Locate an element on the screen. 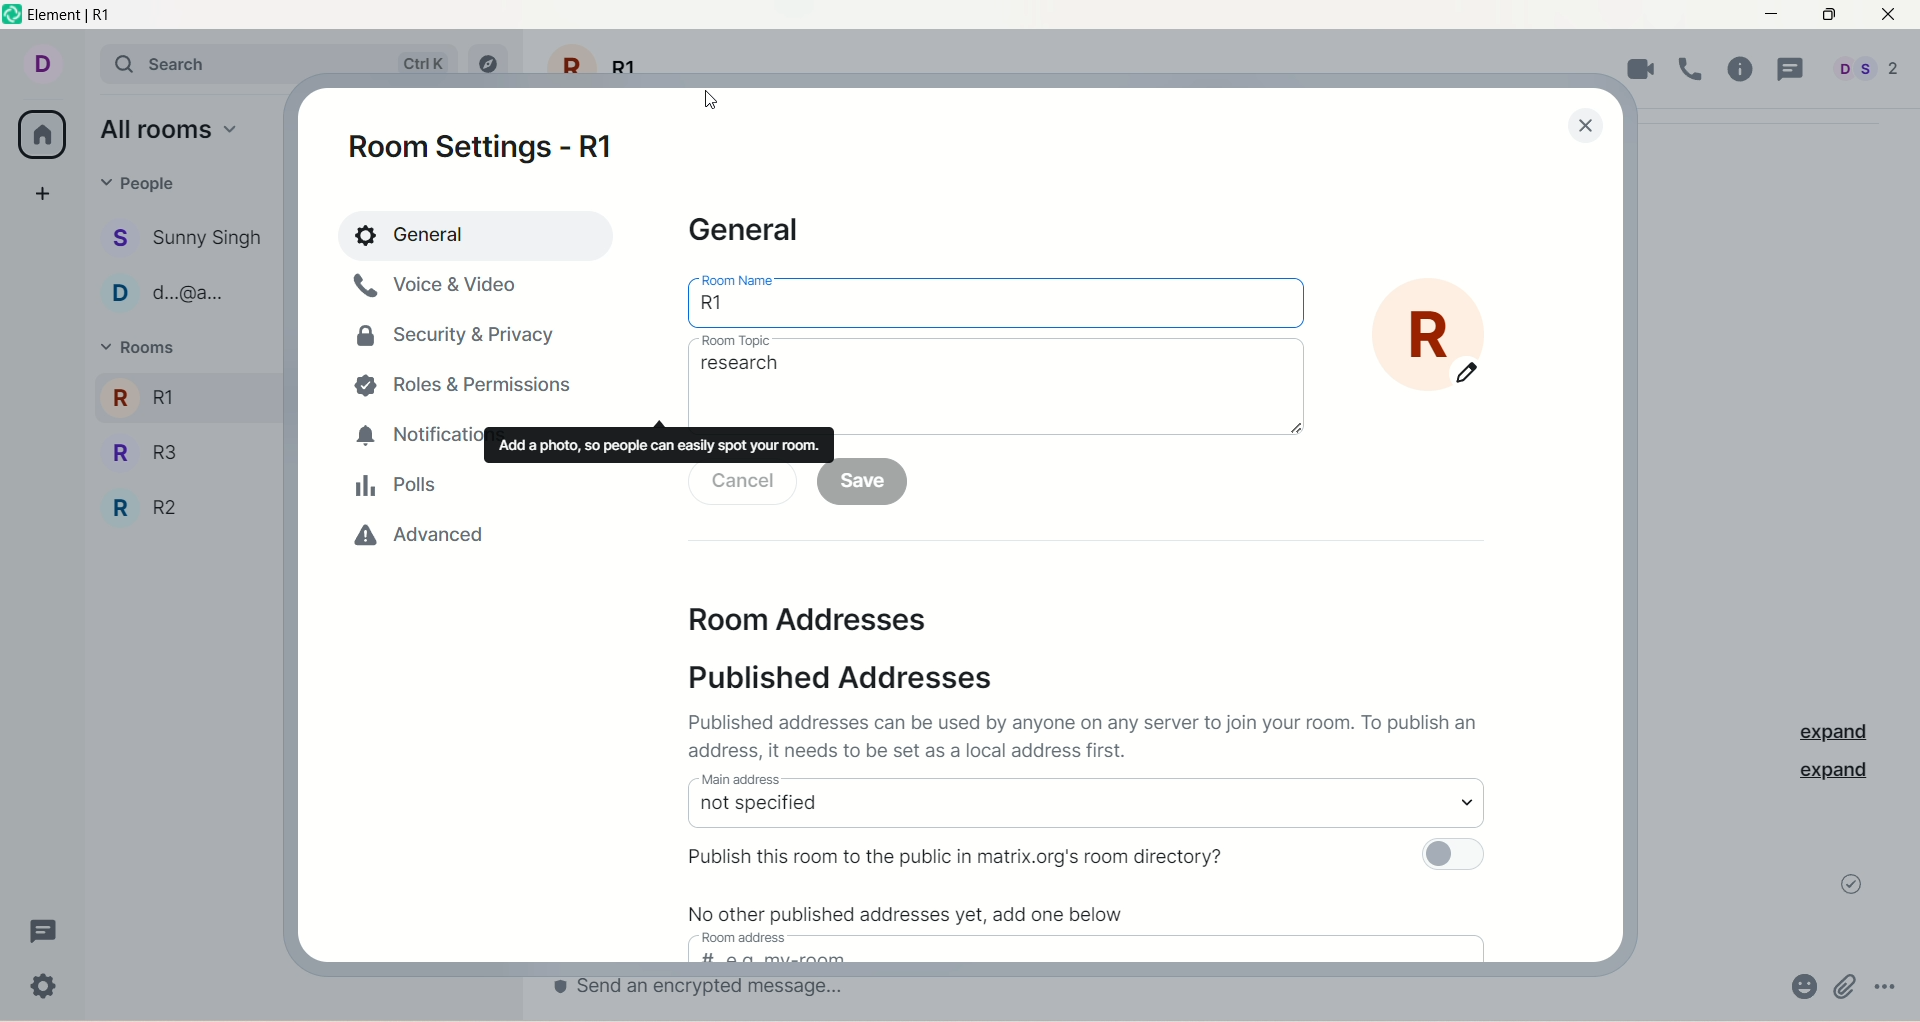  all room is located at coordinates (40, 136).